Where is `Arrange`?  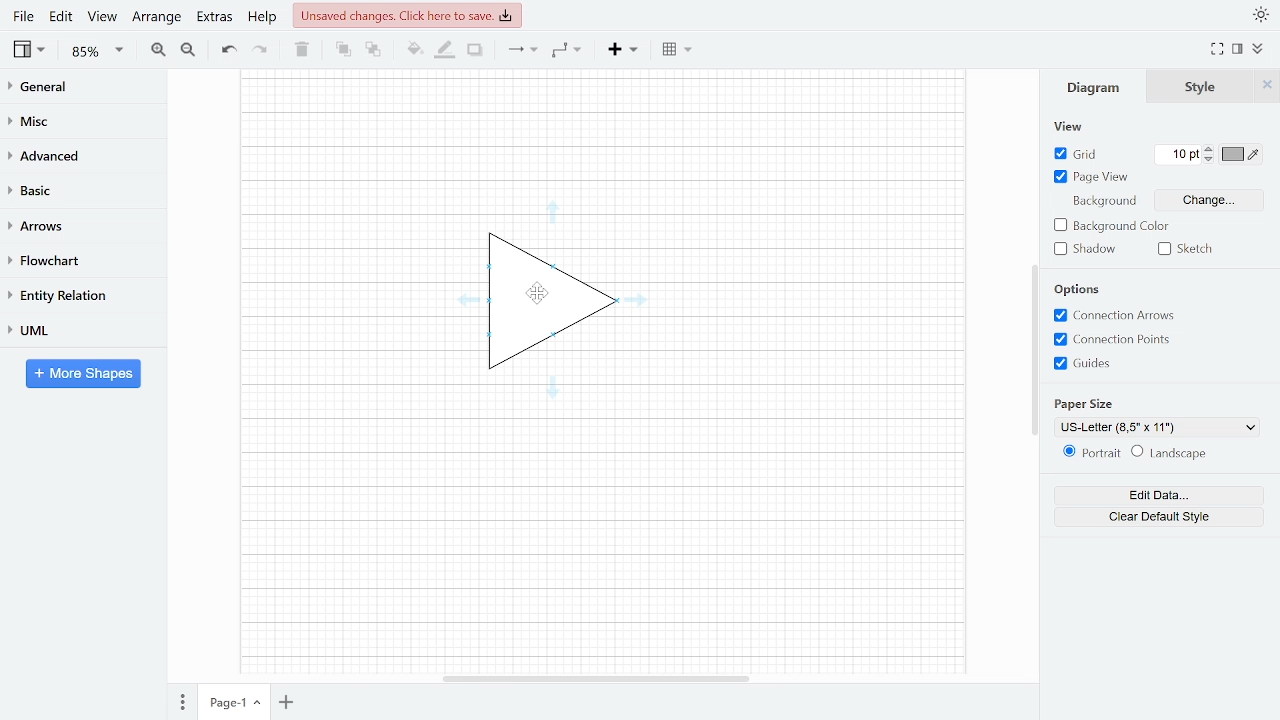
Arrange is located at coordinates (156, 16).